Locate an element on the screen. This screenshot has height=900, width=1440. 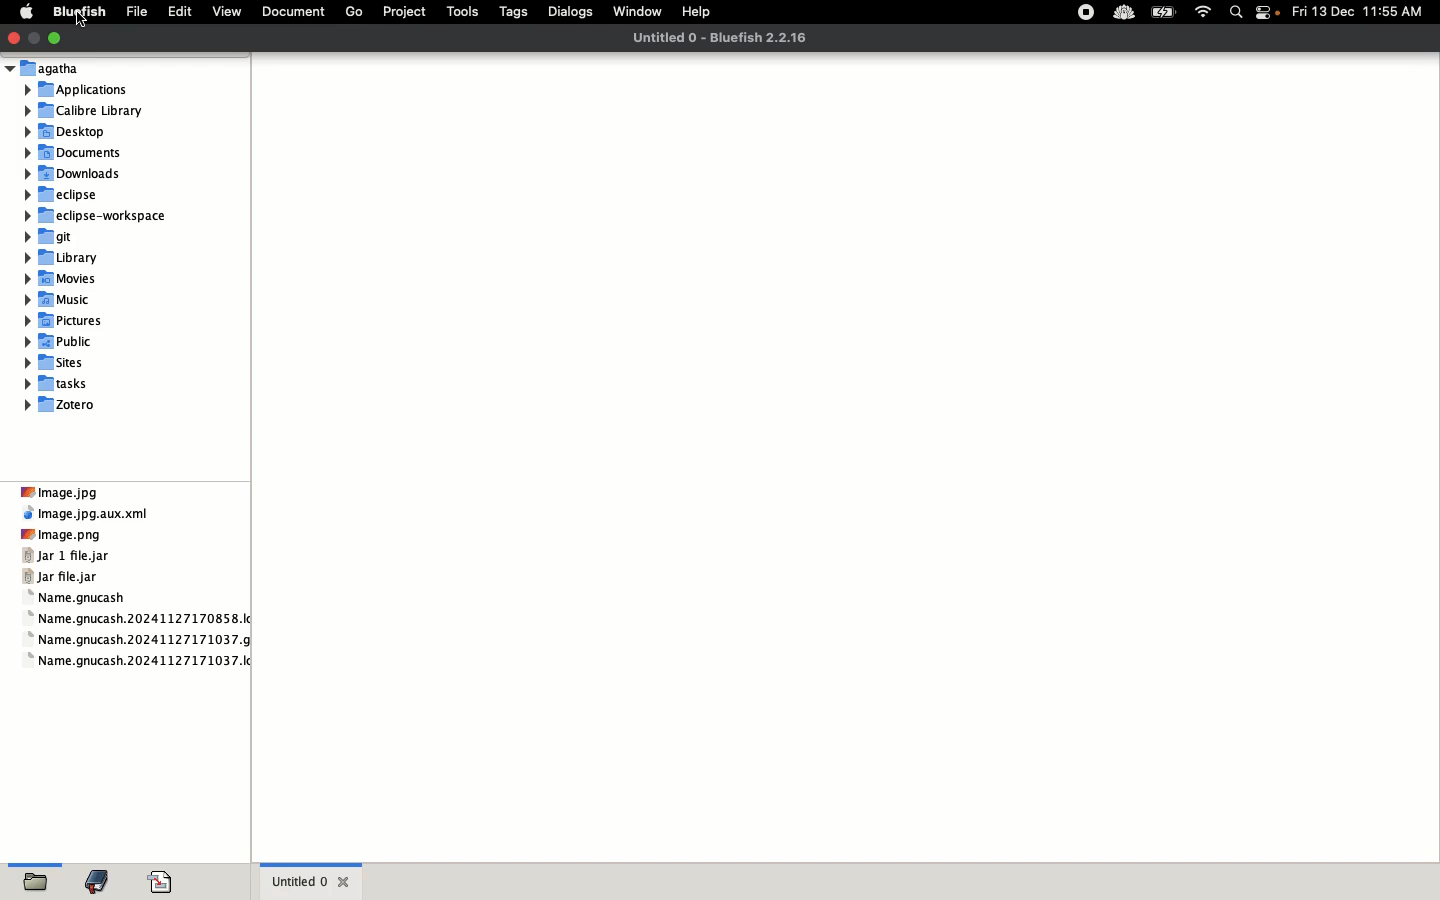
documents is located at coordinates (291, 14).